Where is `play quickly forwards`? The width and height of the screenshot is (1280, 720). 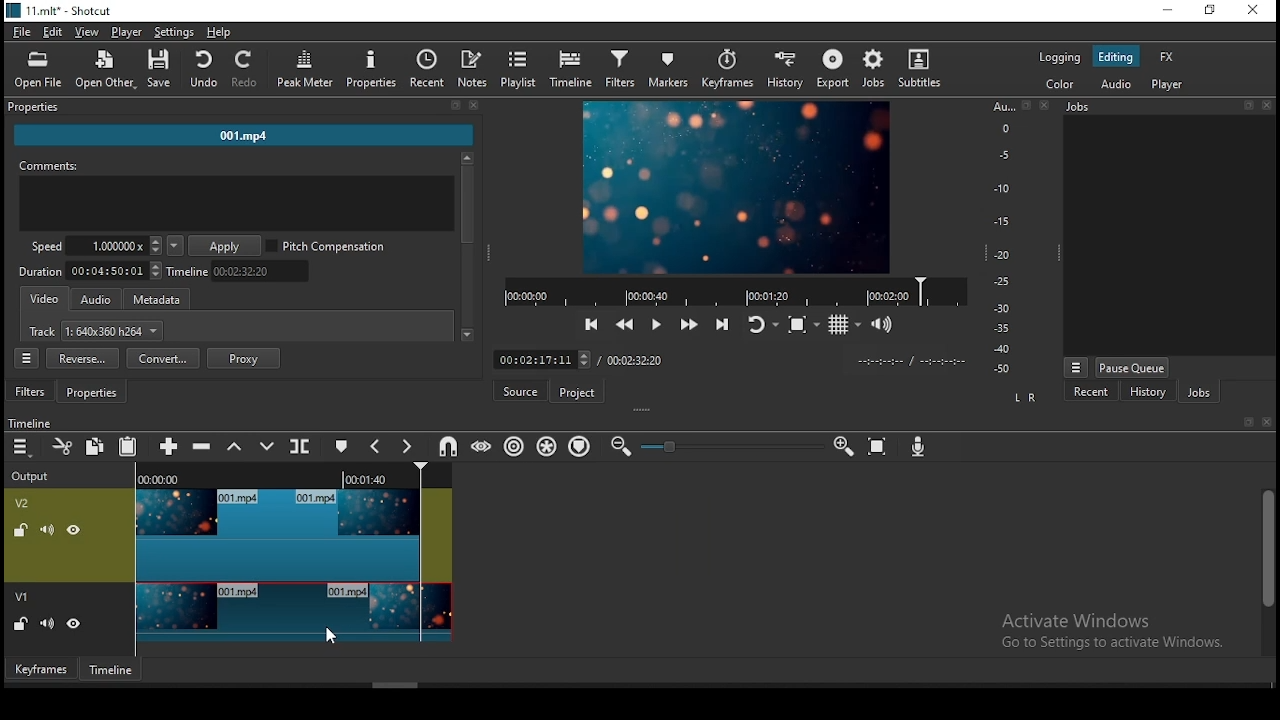
play quickly forwards is located at coordinates (691, 325).